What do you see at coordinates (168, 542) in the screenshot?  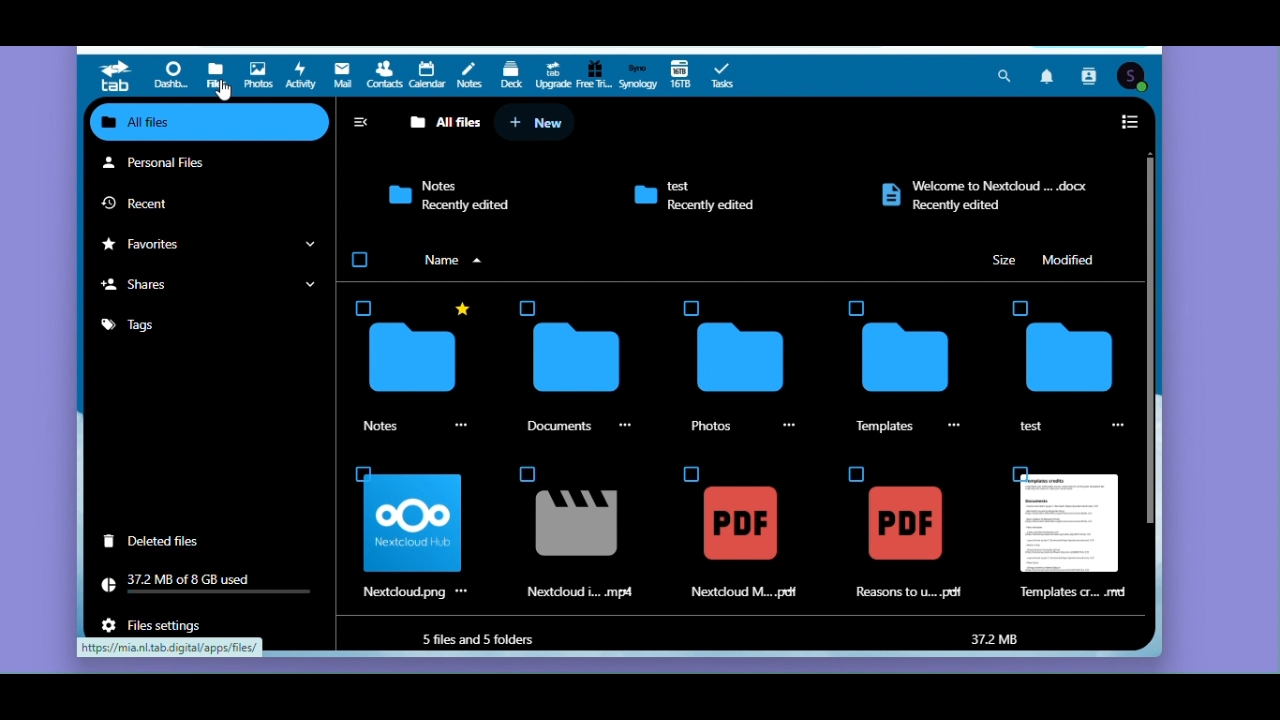 I see `Deleted files` at bounding box center [168, 542].